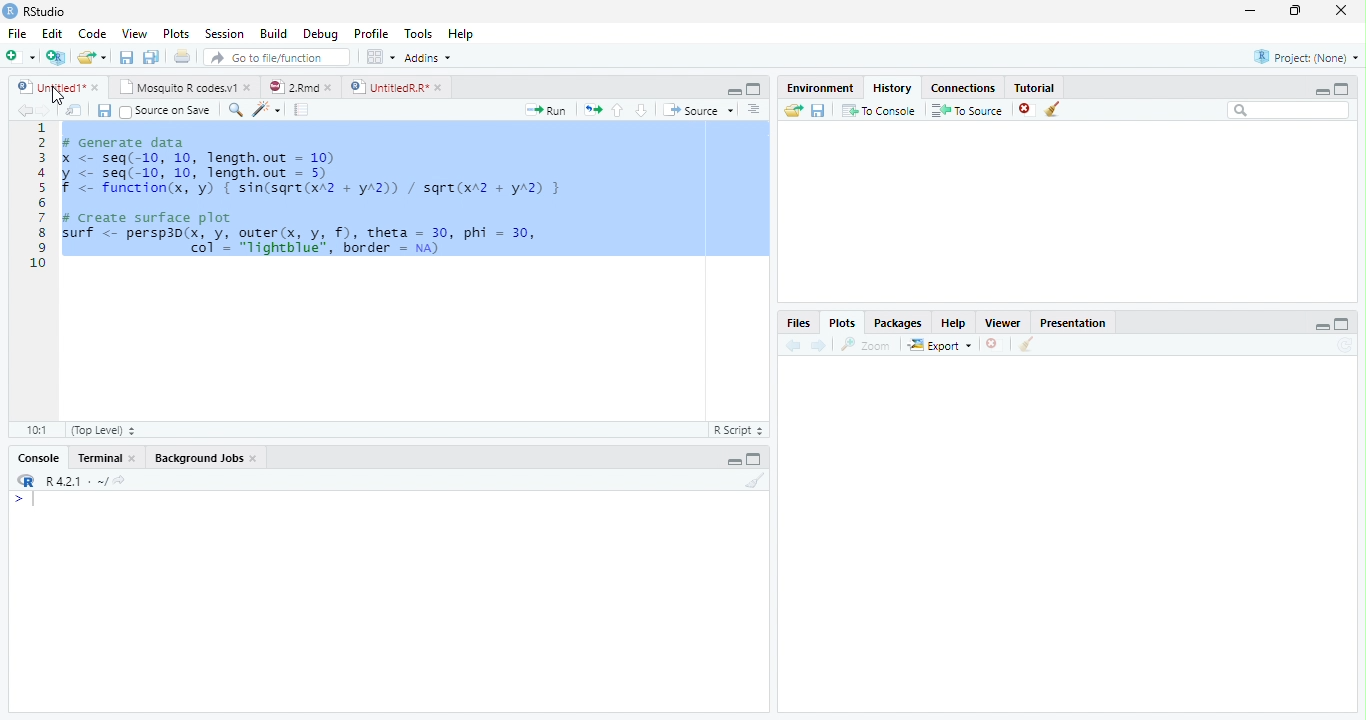  Describe the element at coordinates (741, 430) in the screenshot. I see `R Script` at that location.